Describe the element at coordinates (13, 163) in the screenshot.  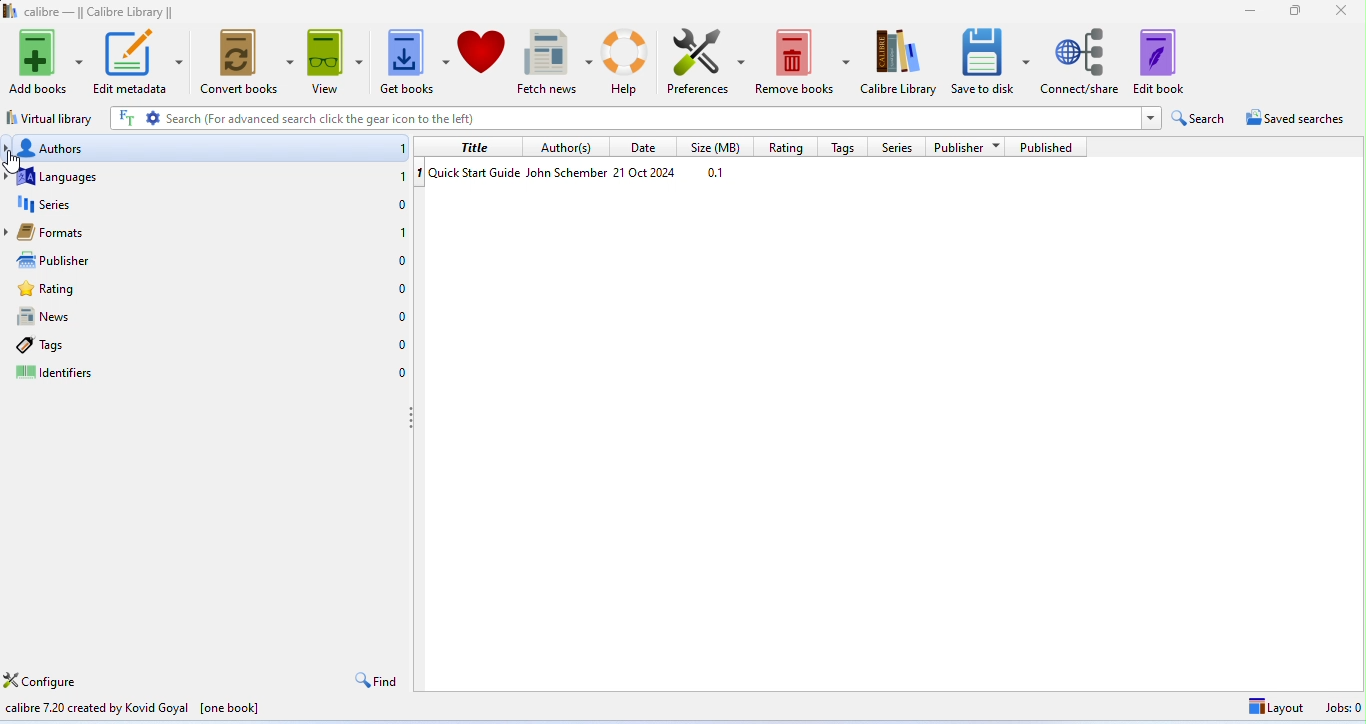
I see `cursor` at that location.